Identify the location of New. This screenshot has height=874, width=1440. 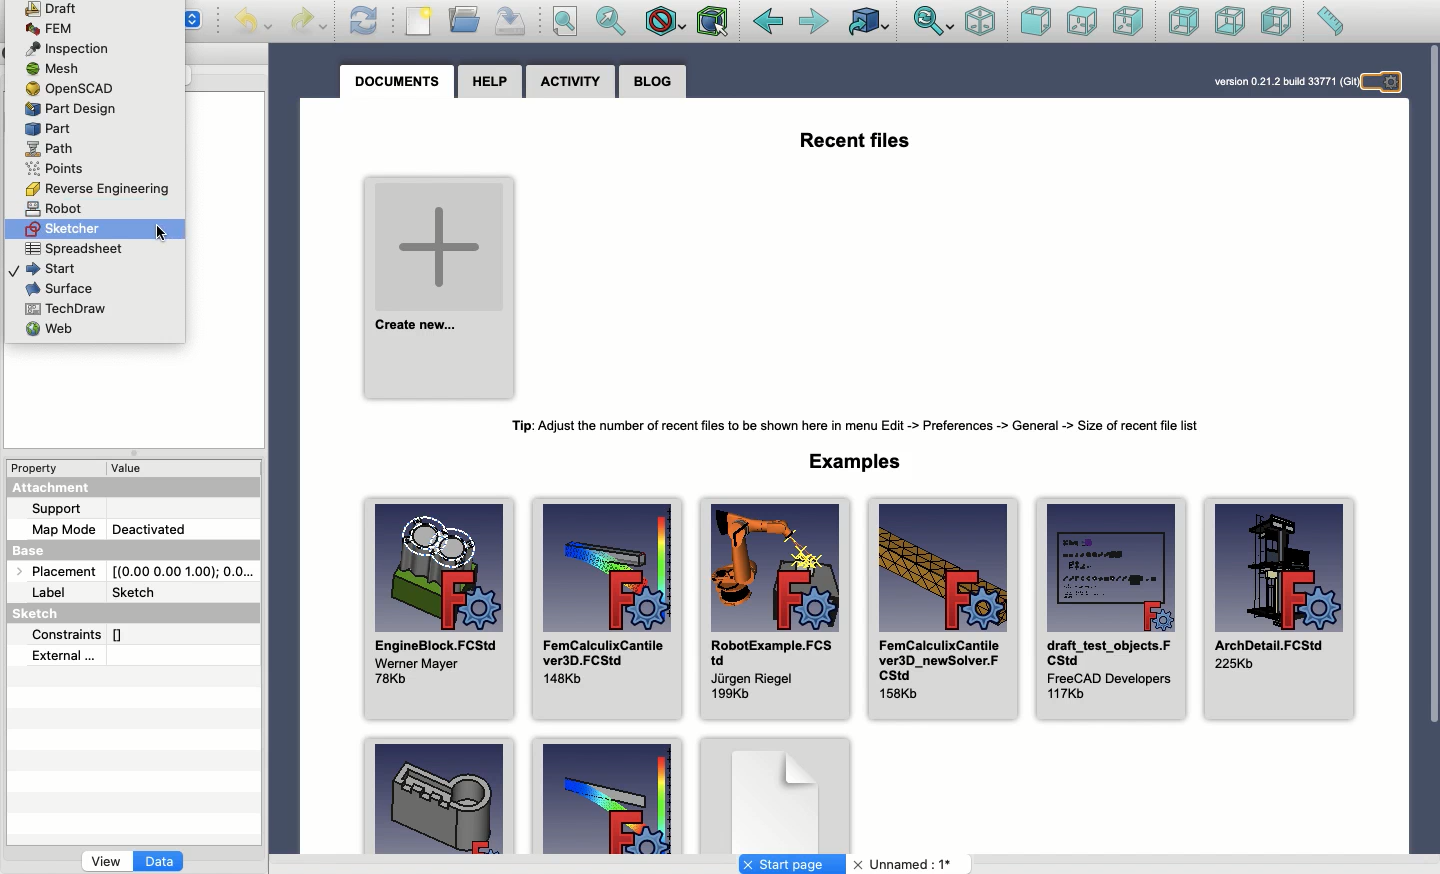
(419, 21).